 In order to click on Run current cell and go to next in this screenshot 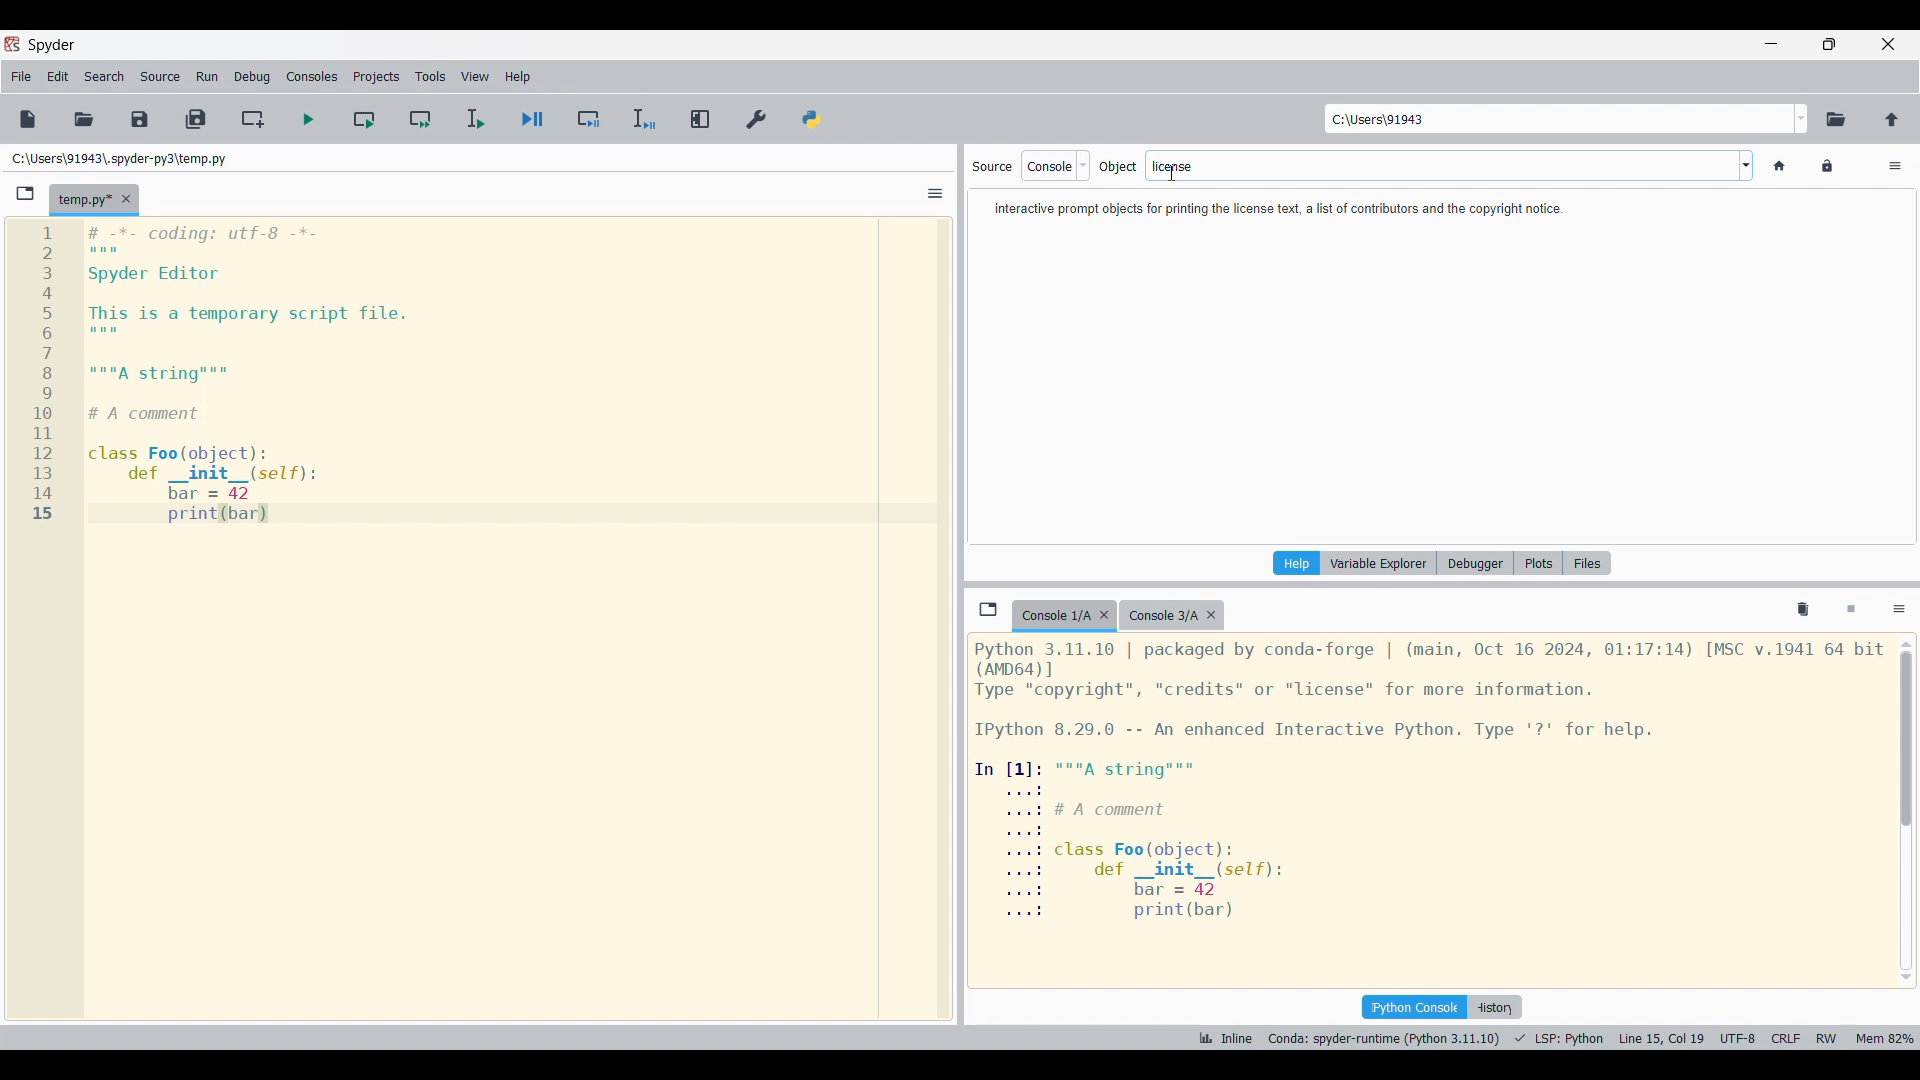, I will do `click(422, 119)`.